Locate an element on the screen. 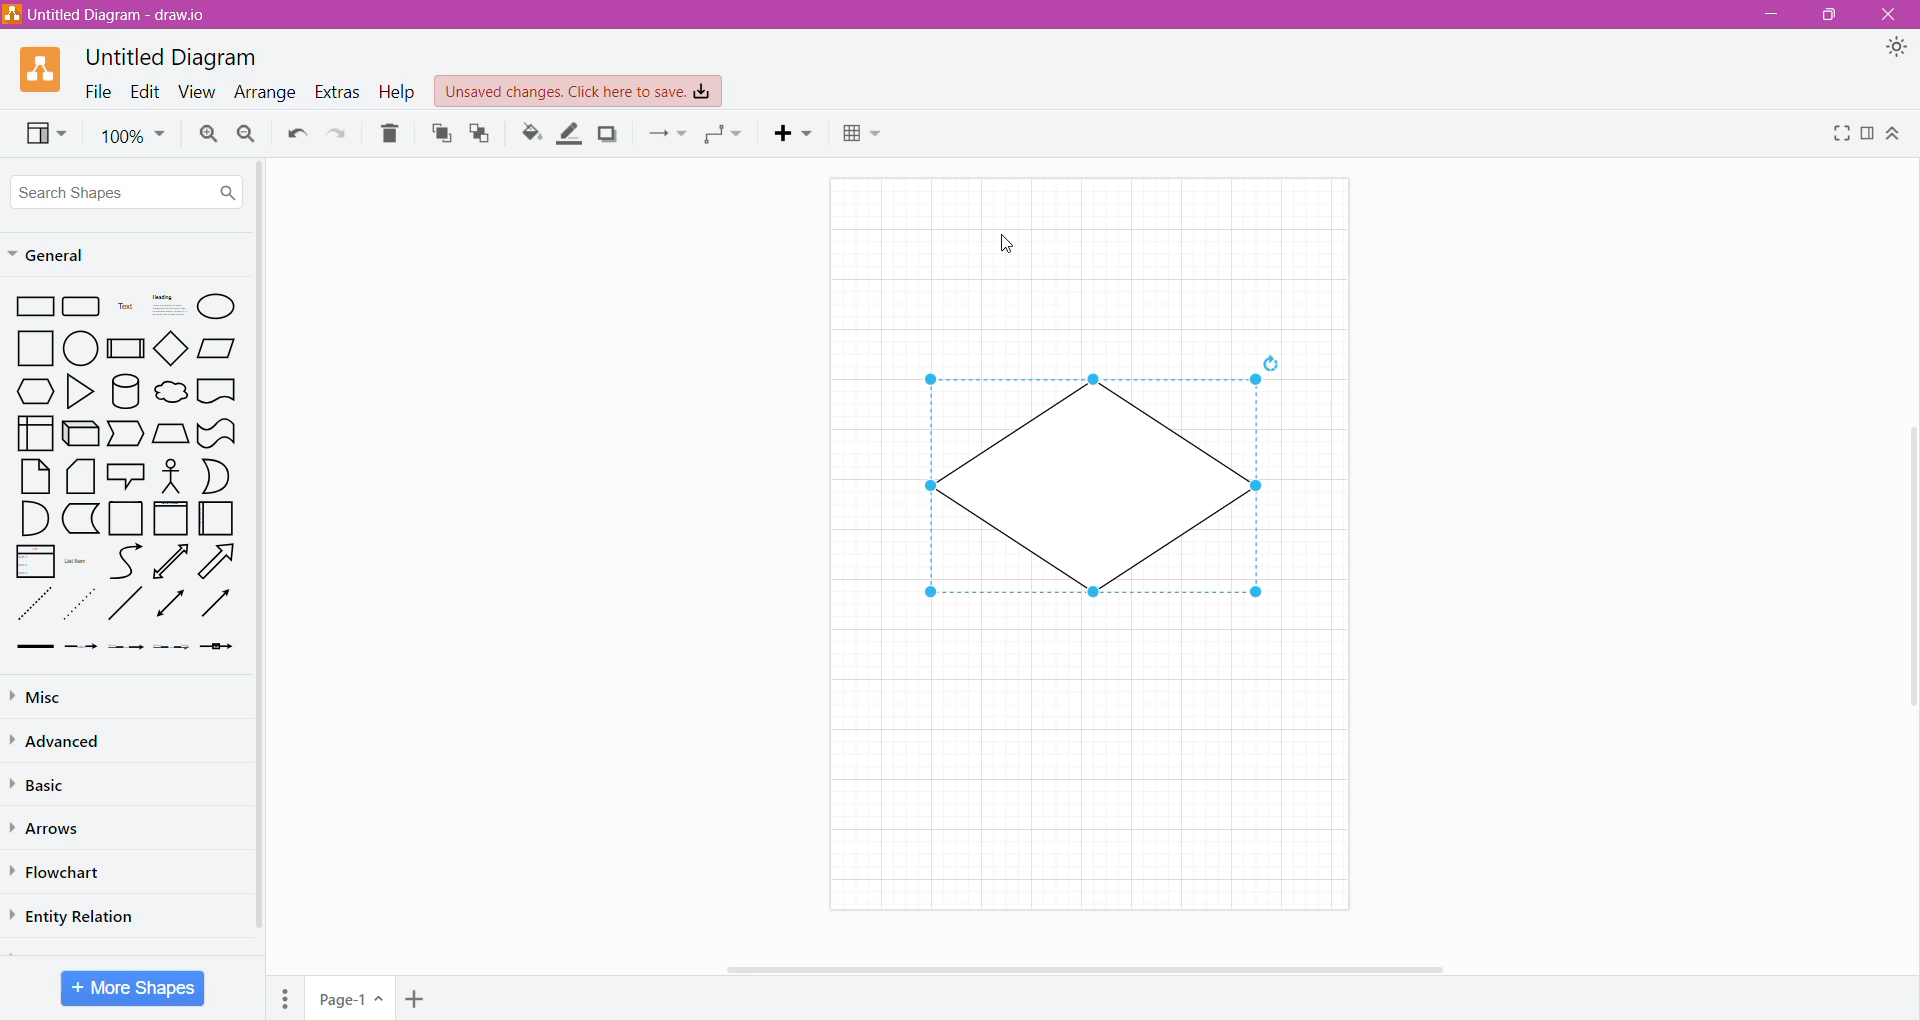 The image size is (1920, 1020). Card is located at coordinates (78, 477).